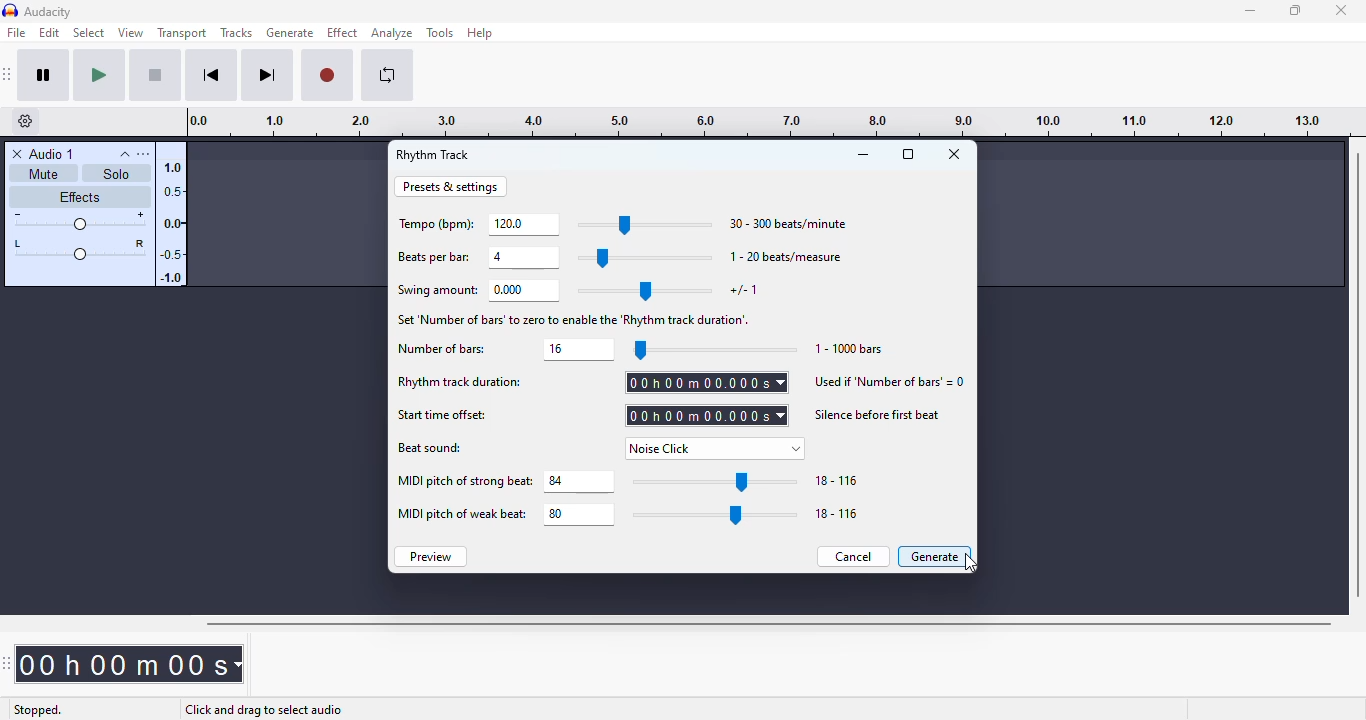  Describe the element at coordinates (117, 173) in the screenshot. I see `solo` at that location.